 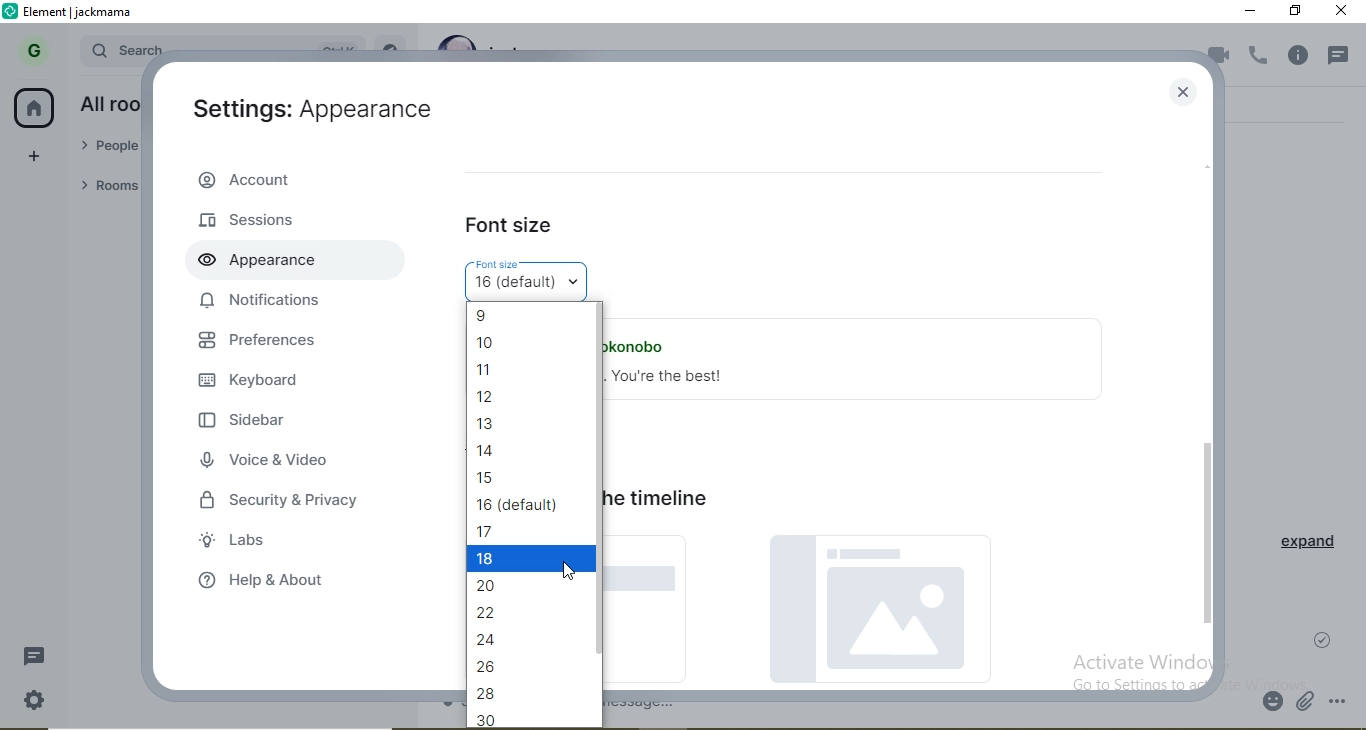 What do you see at coordinates (515, 396) in the screenshot?
I see `| 12` at bounding box center [515, 396].